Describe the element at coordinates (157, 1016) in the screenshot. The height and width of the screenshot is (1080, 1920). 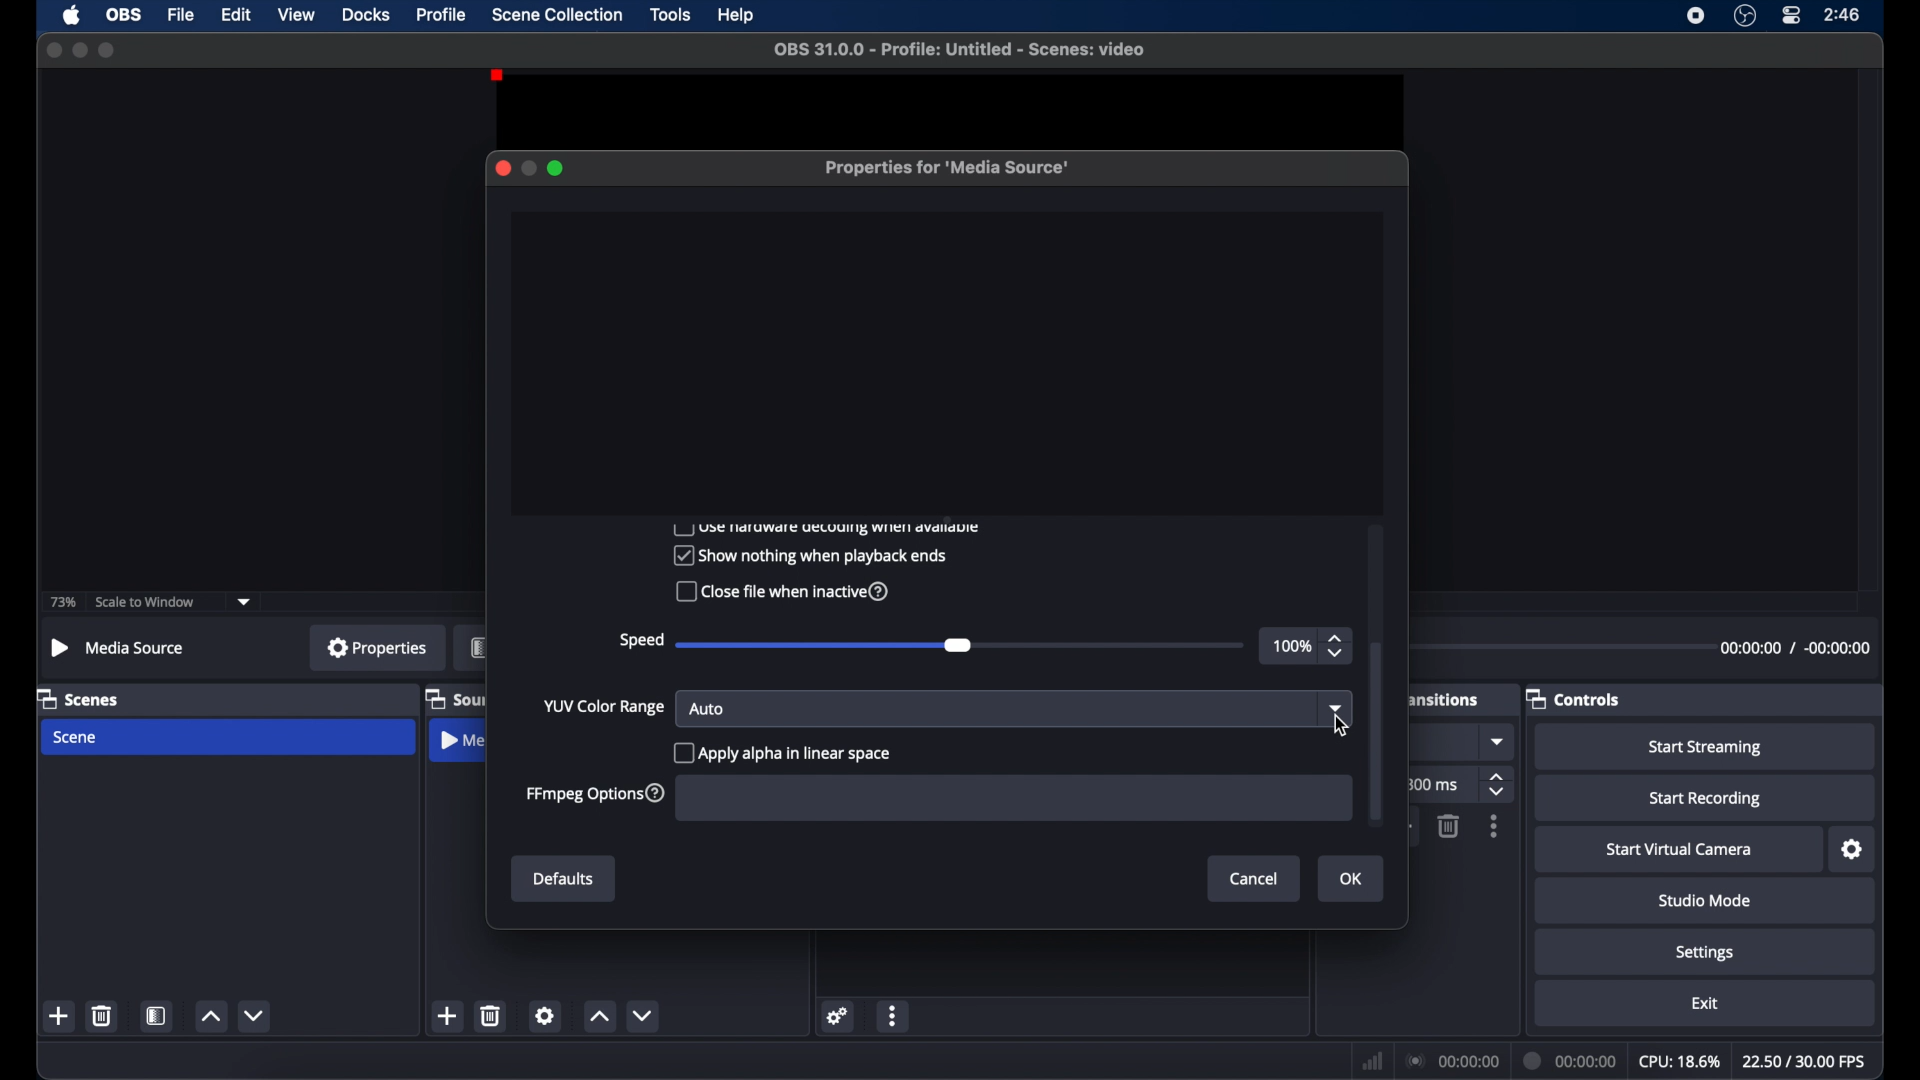
I see `scene filters` at that location.